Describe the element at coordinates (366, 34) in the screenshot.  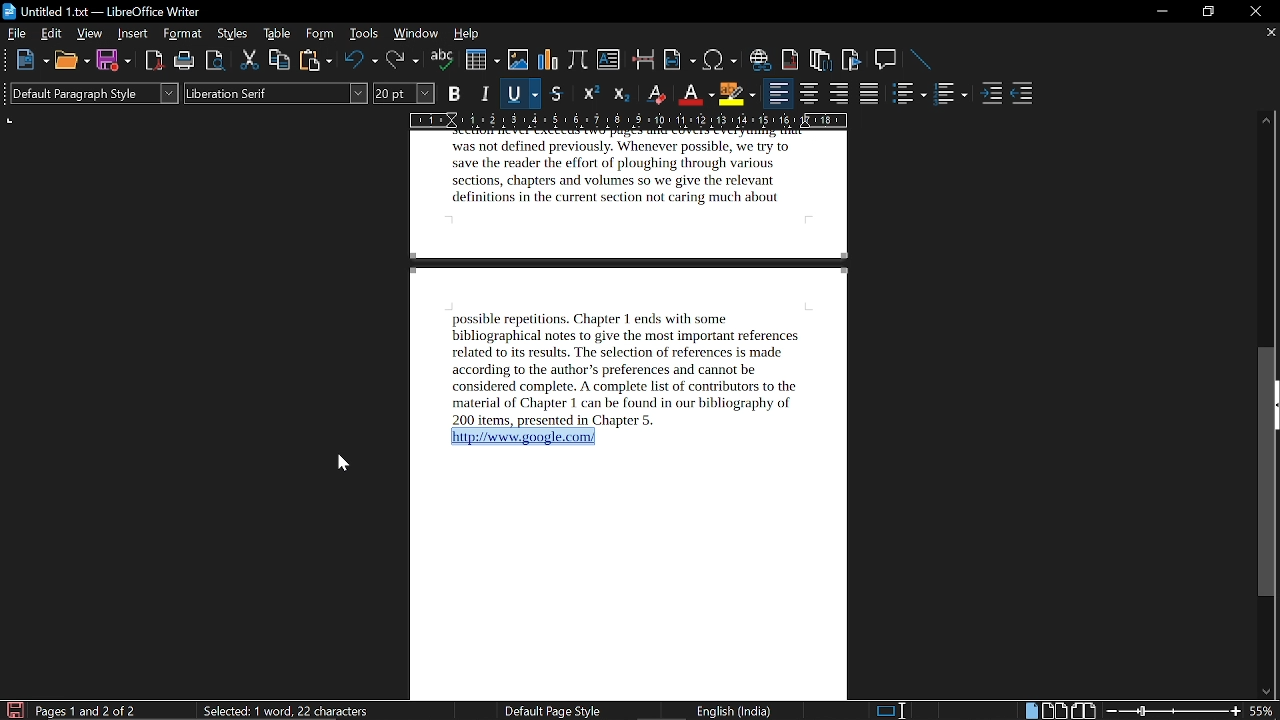
I see `tools` at that location.